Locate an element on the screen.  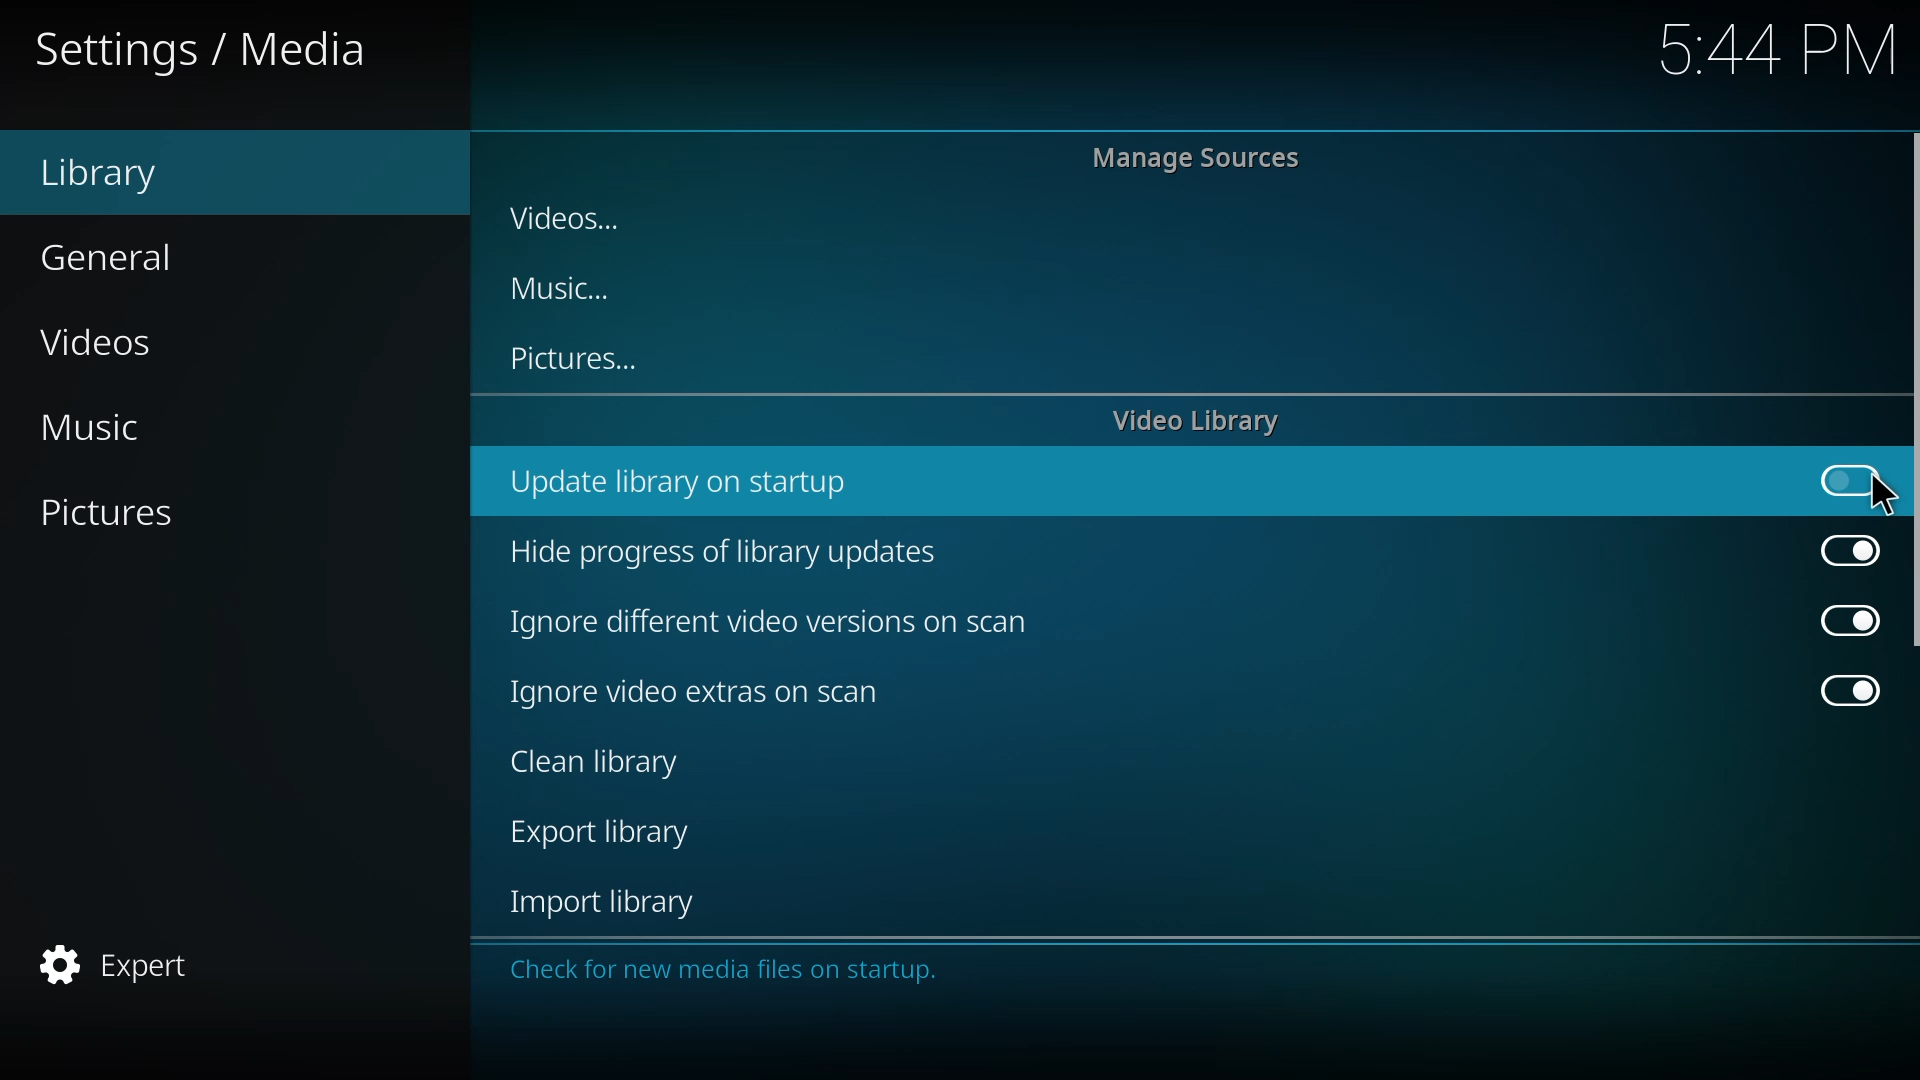
update library on startup is located at coordinates (676, 482).